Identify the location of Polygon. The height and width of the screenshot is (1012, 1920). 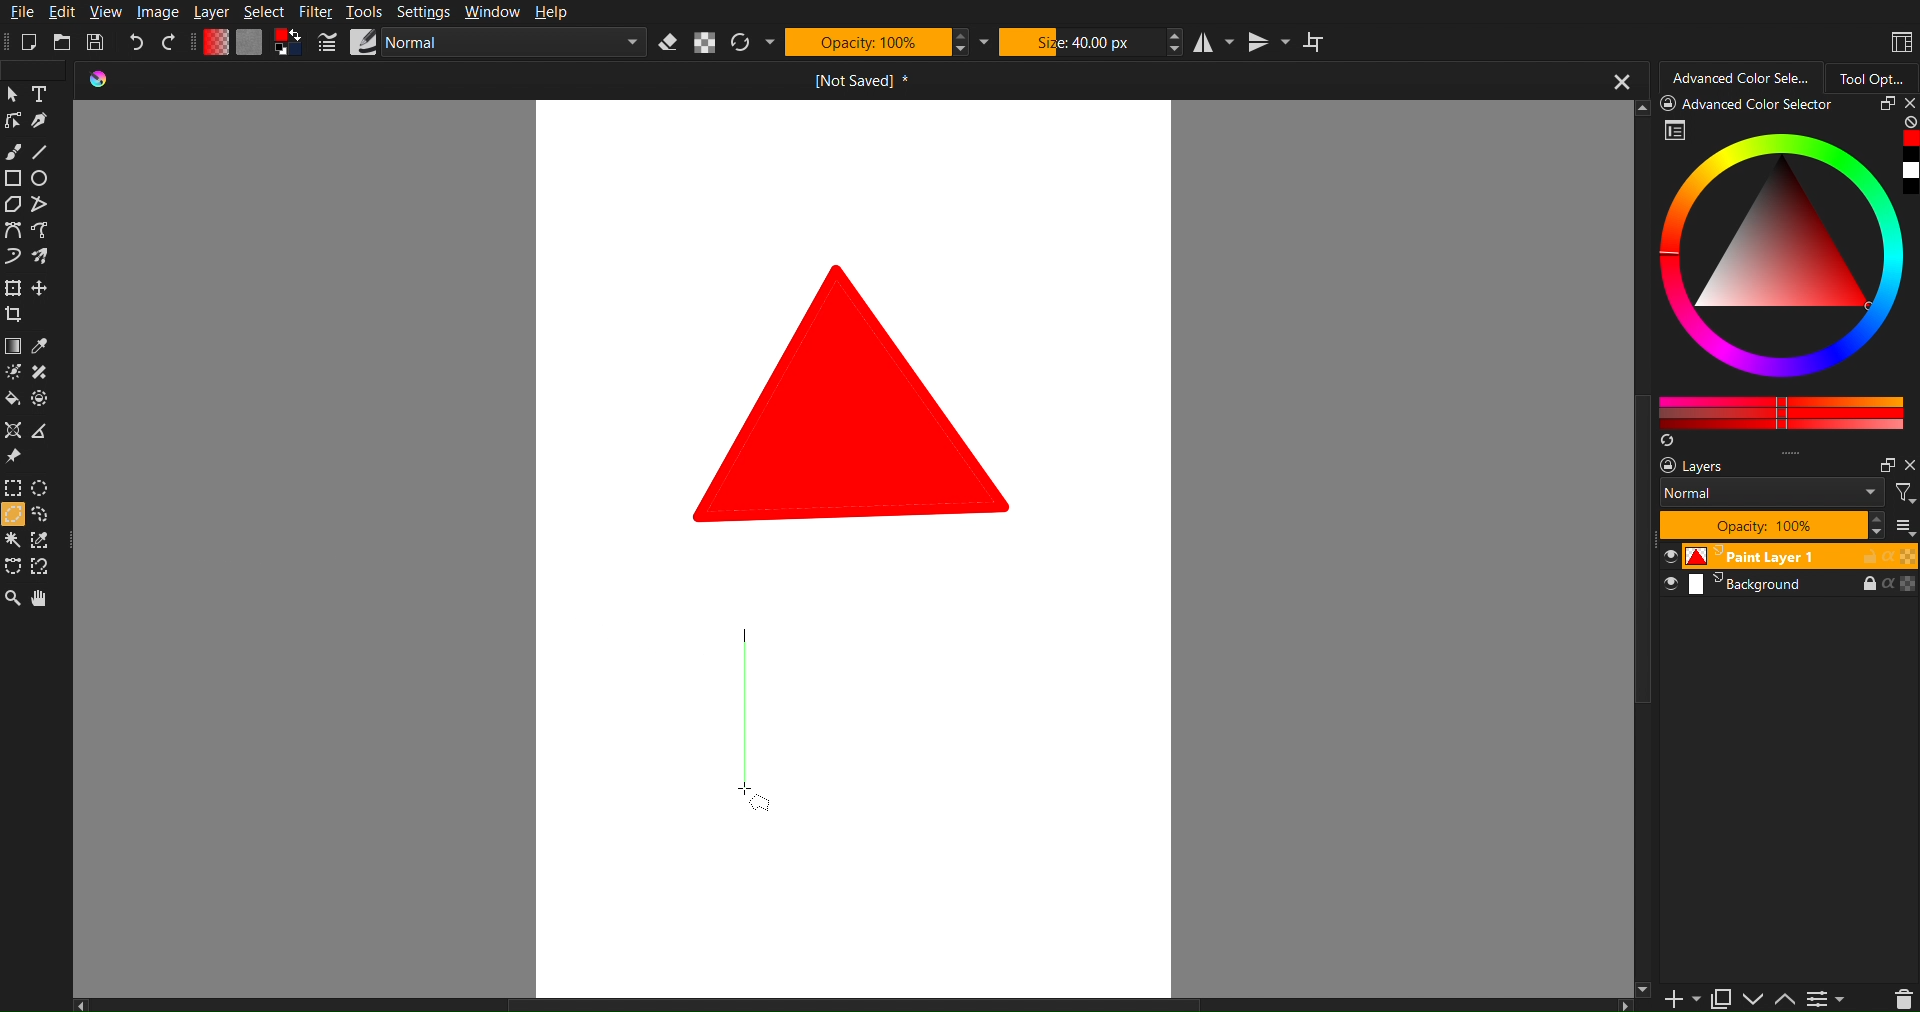
(12, 205).